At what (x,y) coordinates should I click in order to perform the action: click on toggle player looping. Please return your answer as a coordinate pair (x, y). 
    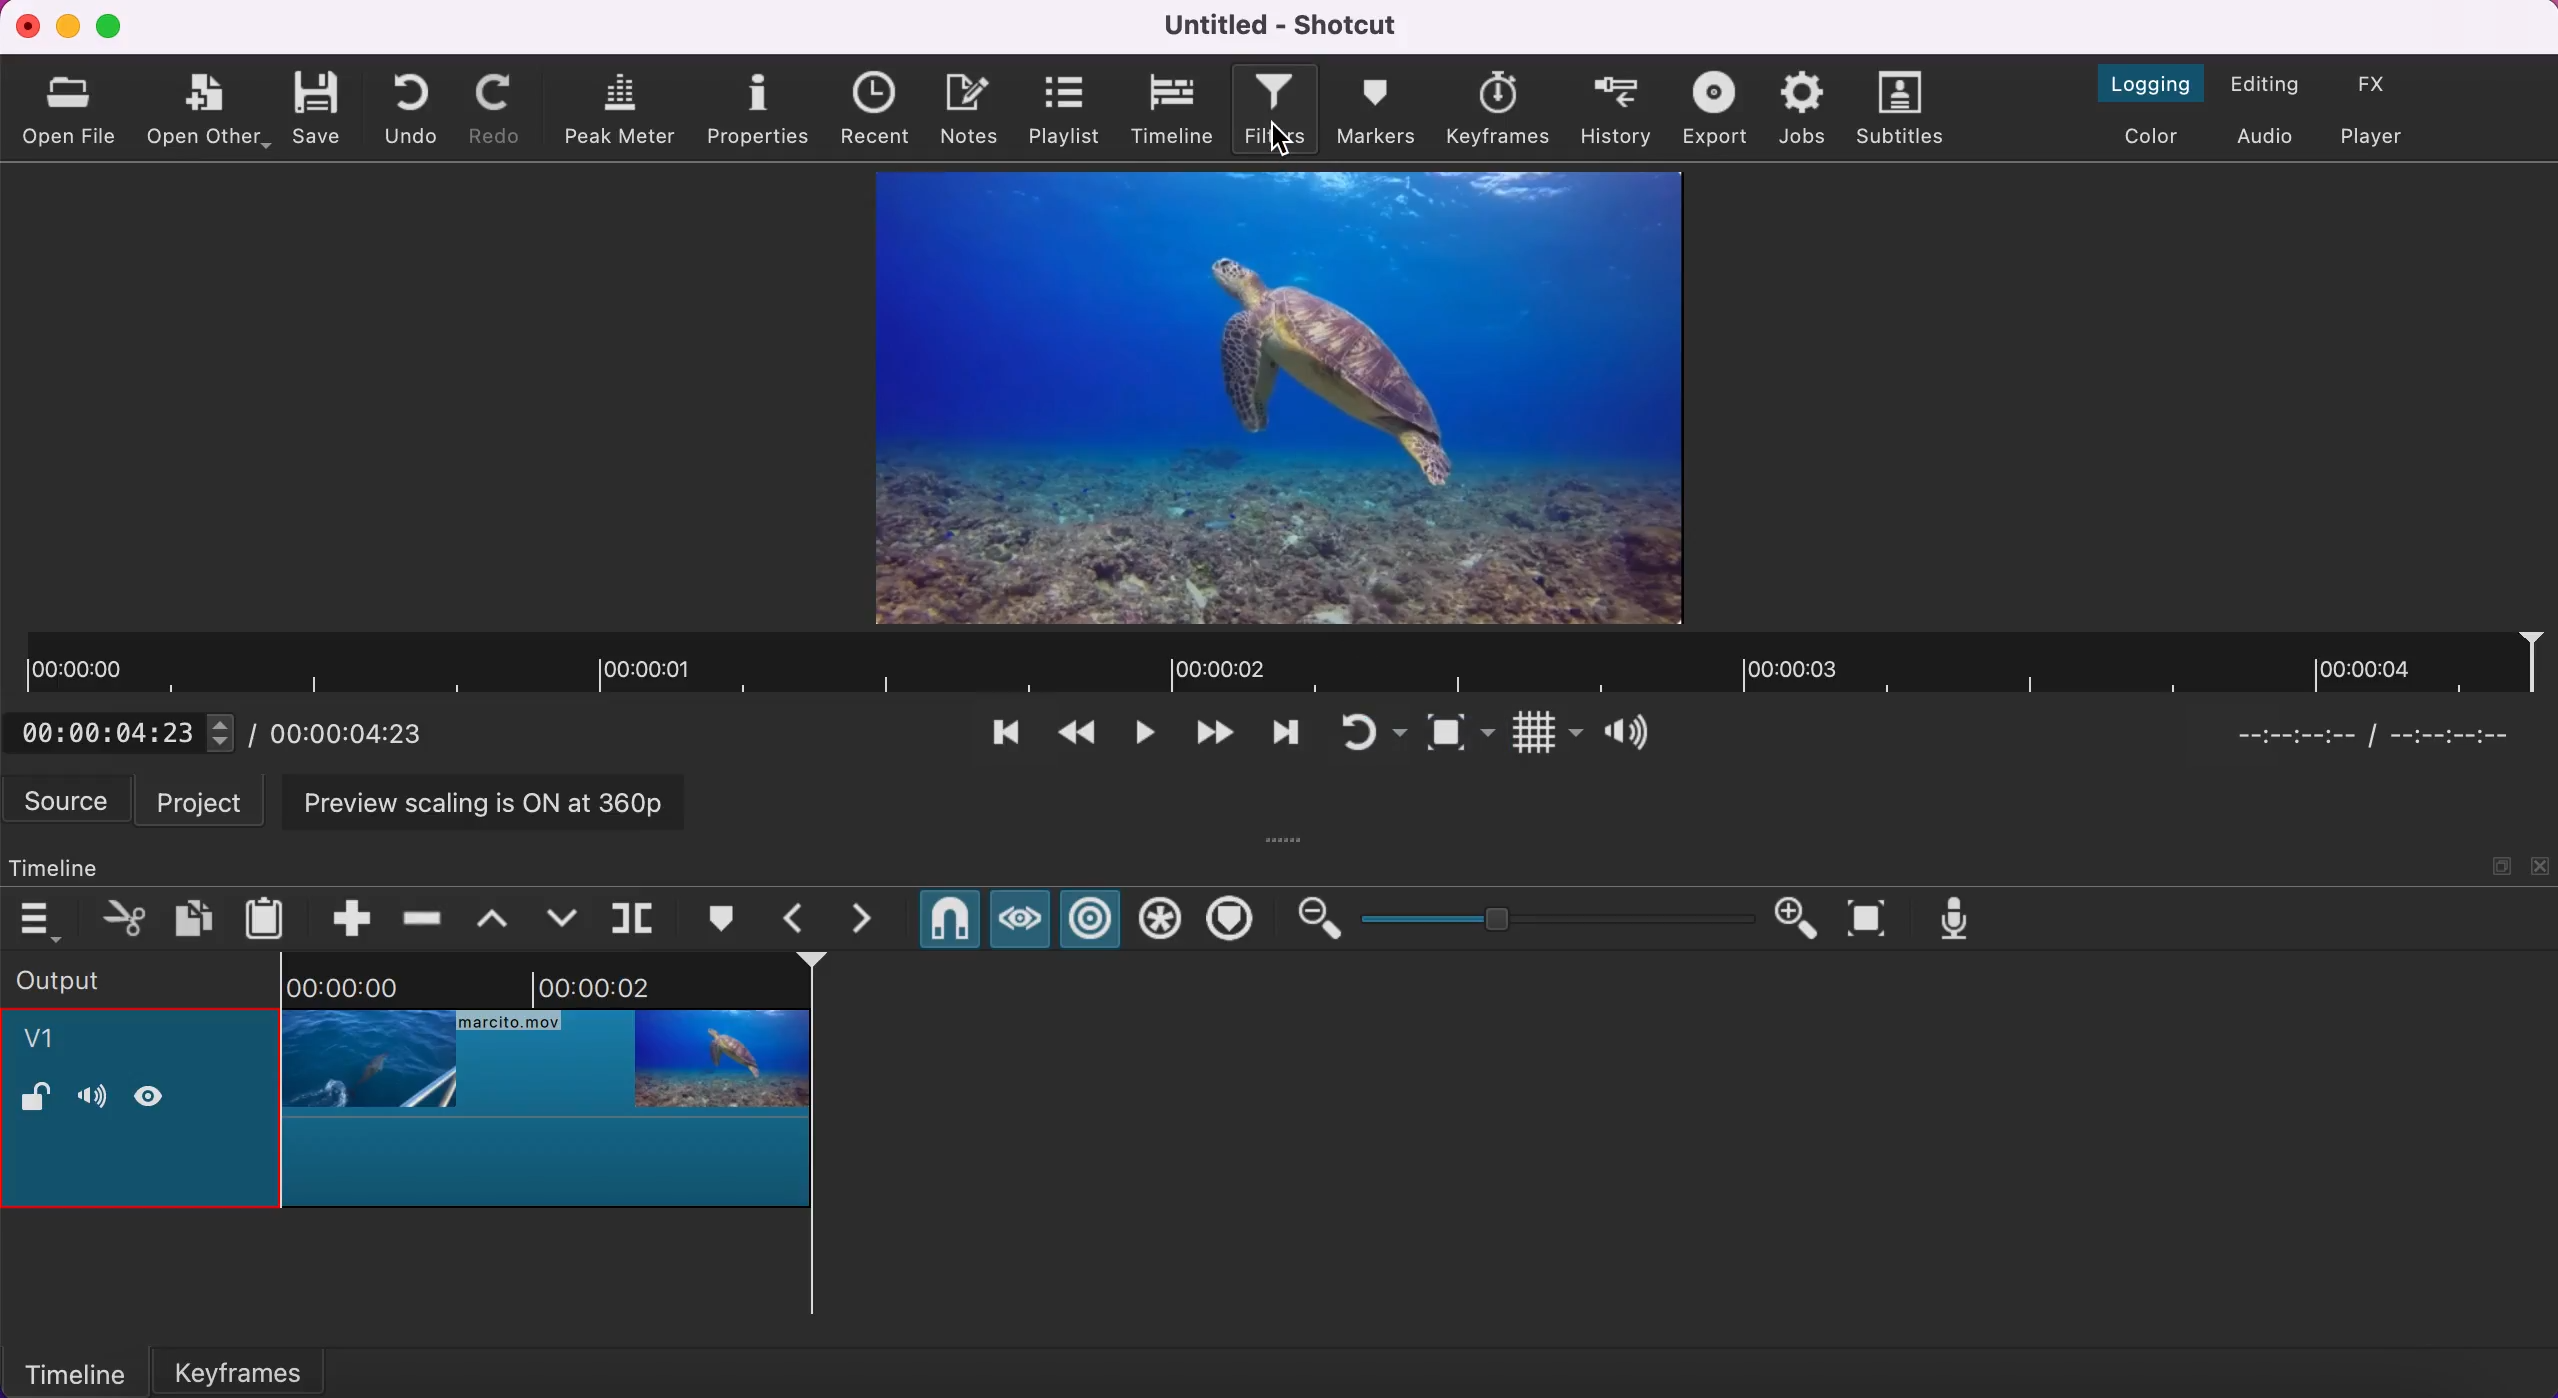
    Looking at the image, I should click on (1370, 736).